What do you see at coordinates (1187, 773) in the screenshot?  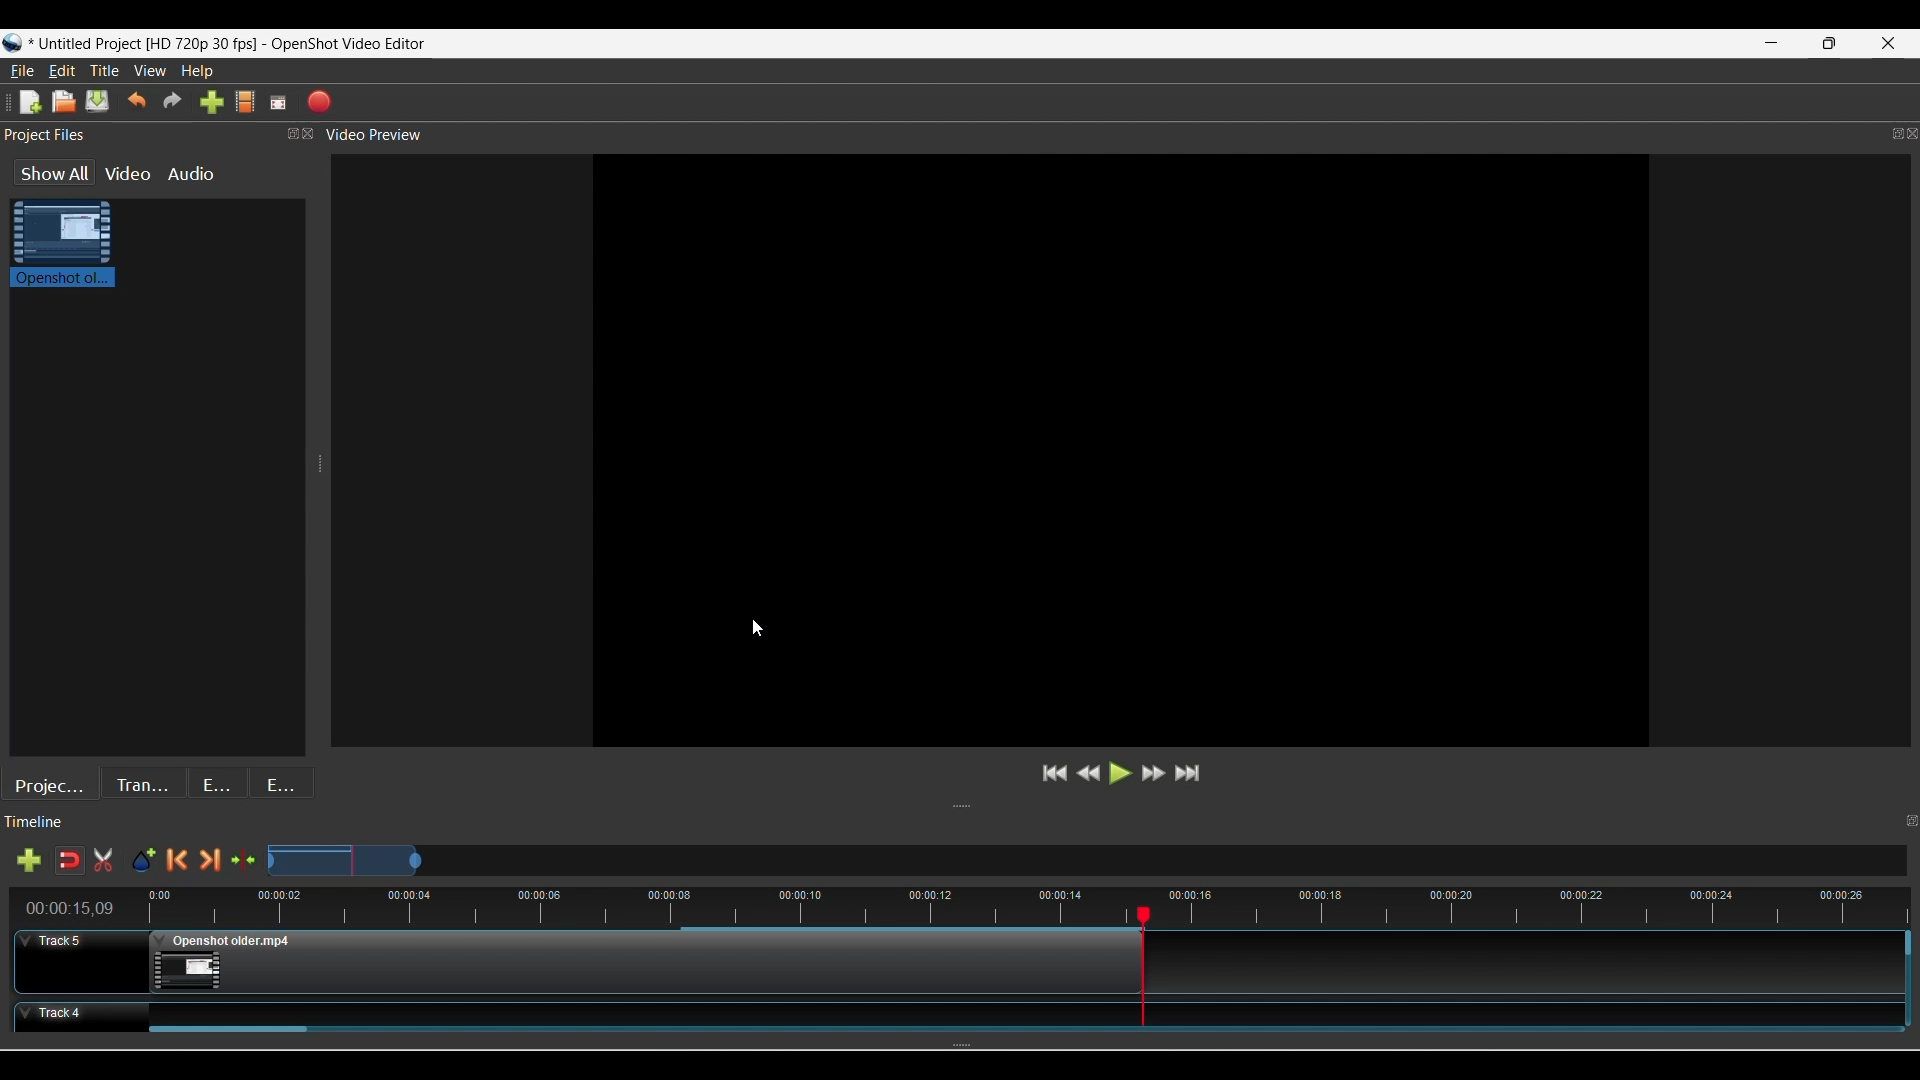 I see `Jump to end` at bounding box center [1187, 773].